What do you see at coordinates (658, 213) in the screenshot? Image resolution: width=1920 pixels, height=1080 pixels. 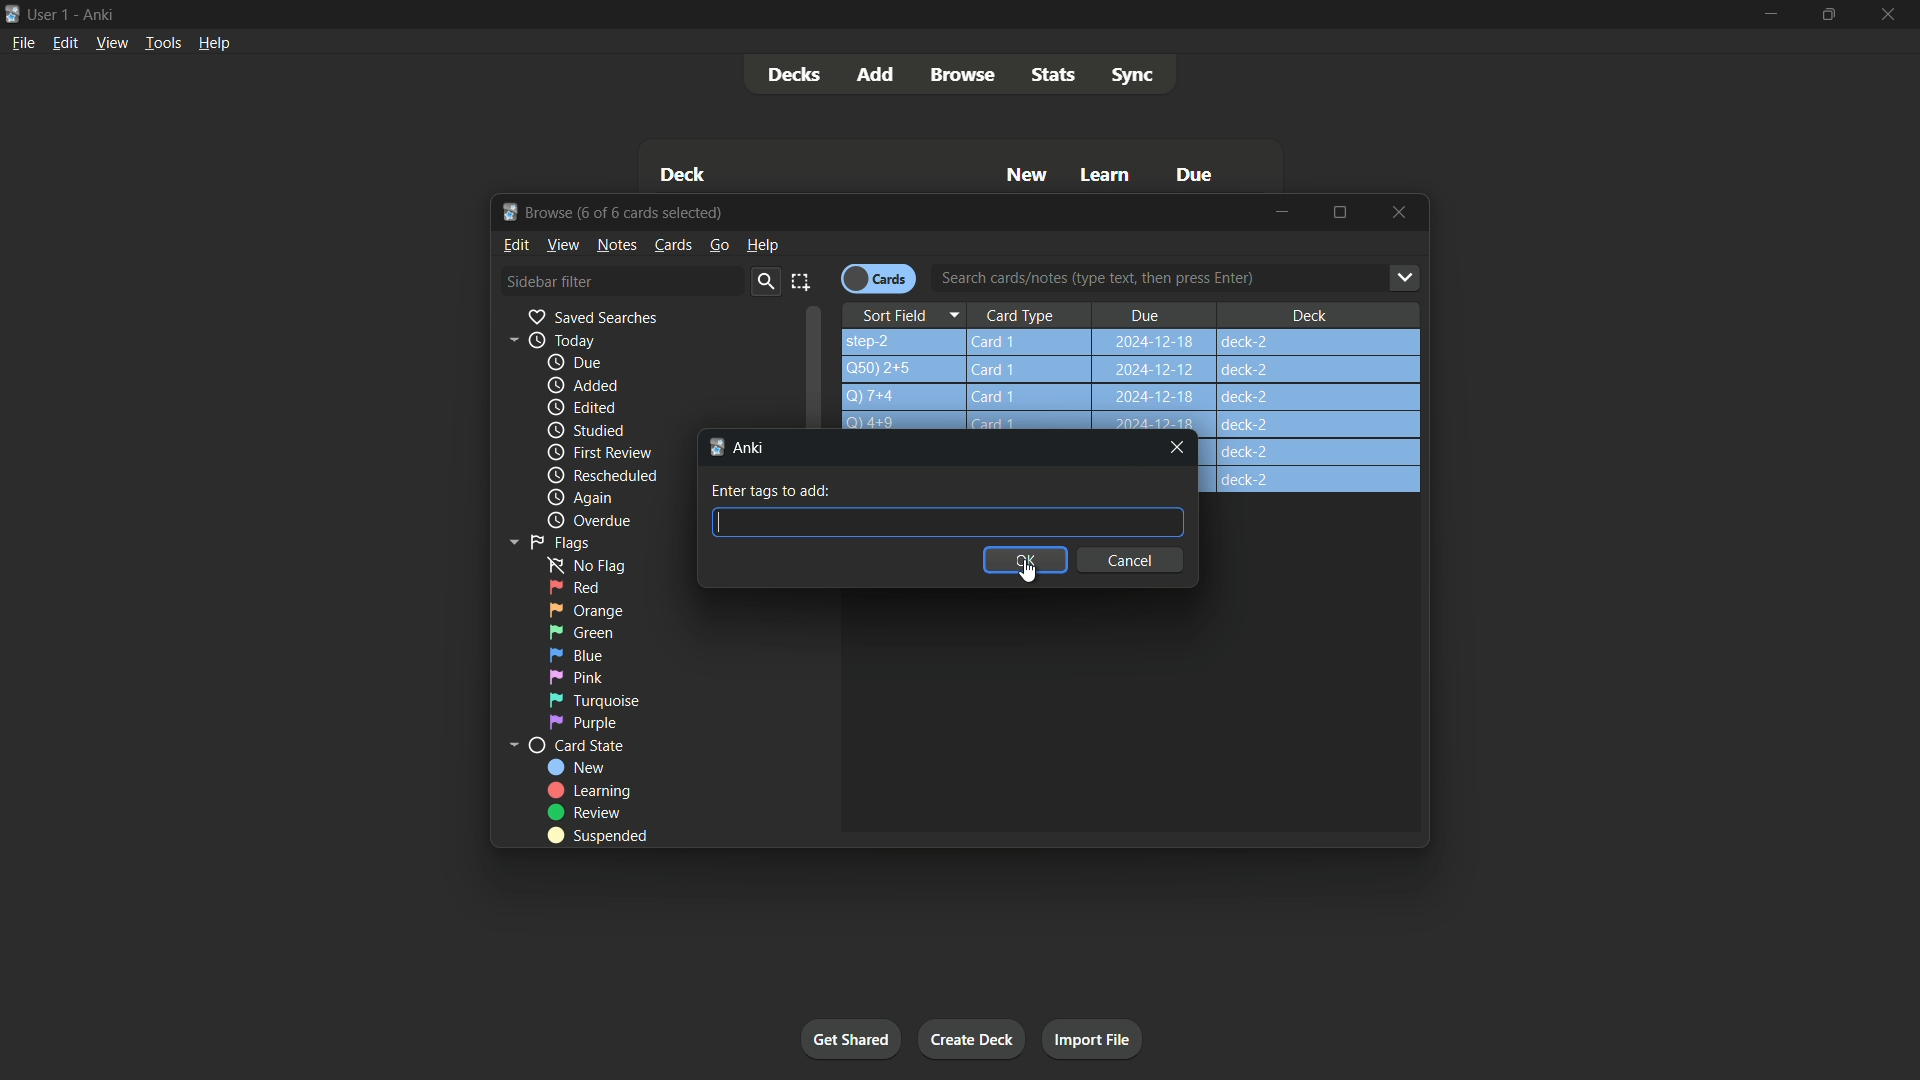 I see `One of six cards selected` at bounding box center [658, 213].